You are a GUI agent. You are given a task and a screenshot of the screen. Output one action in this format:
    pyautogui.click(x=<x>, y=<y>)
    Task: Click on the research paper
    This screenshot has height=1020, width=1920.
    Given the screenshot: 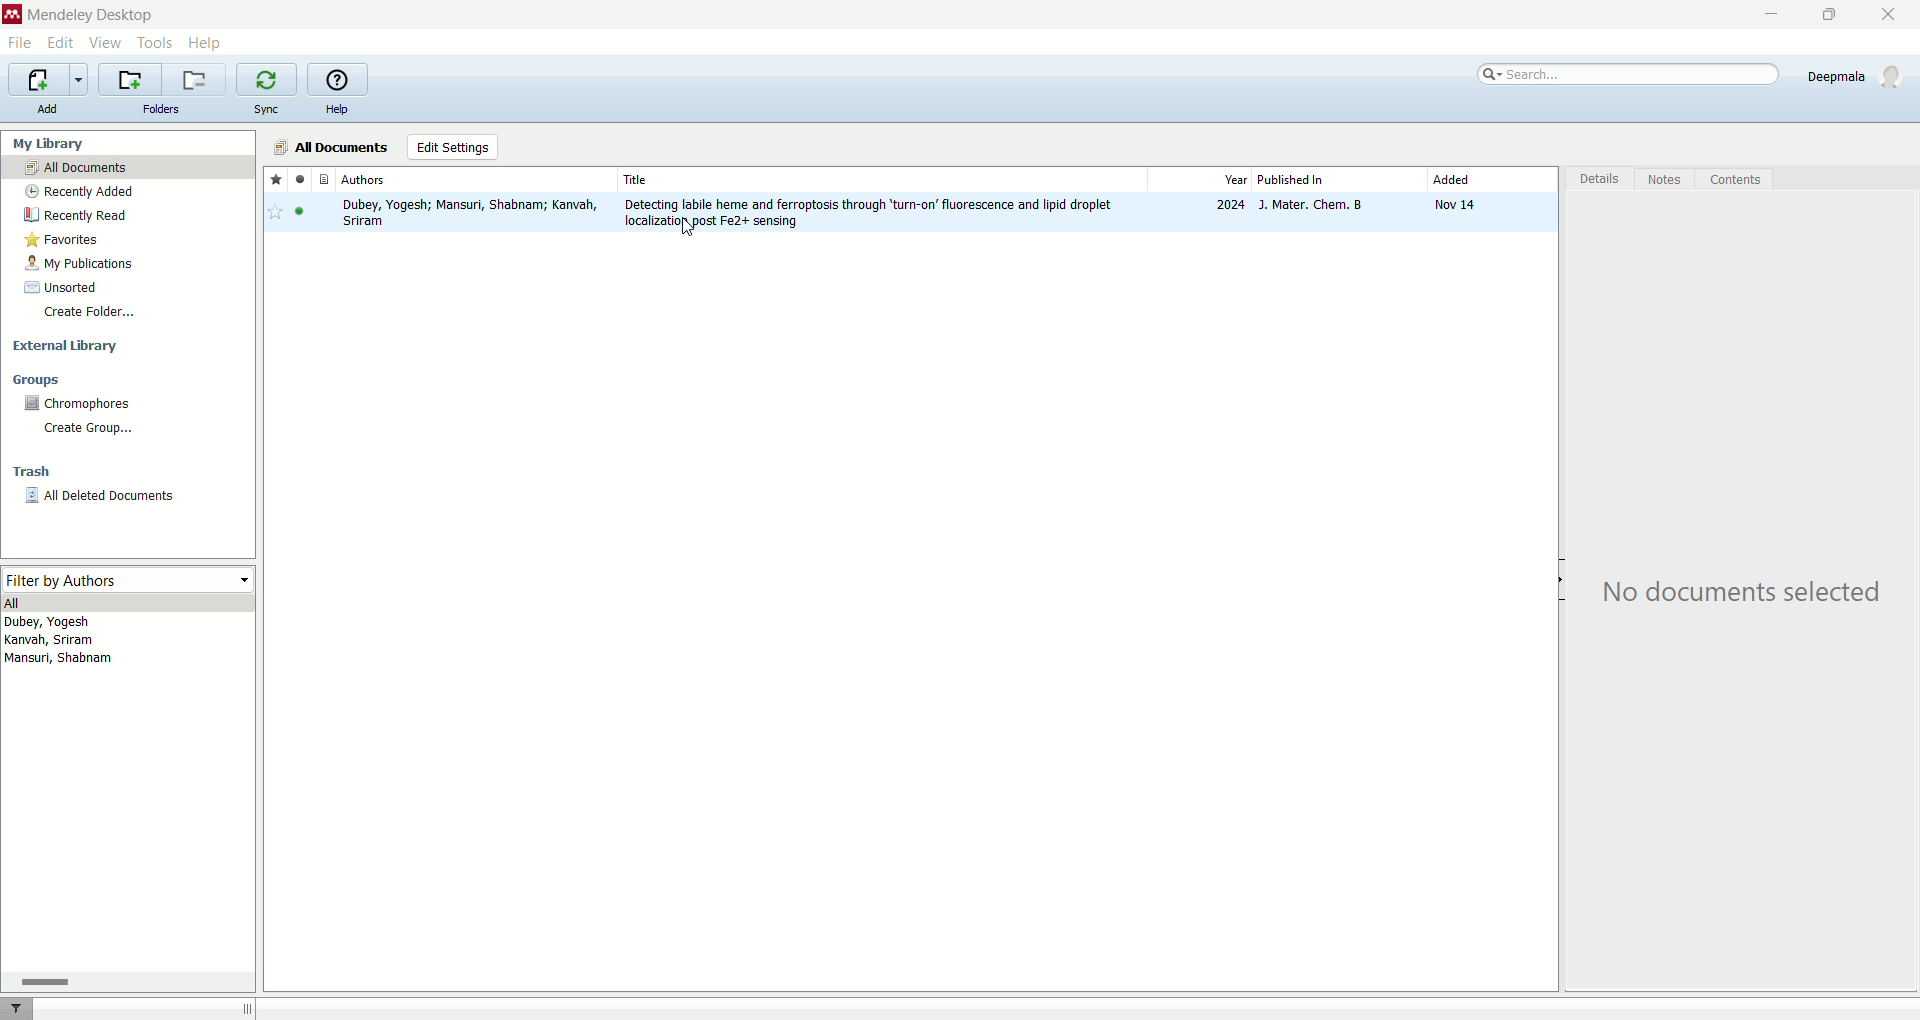 What is the action you would take?
    pyautogui.click(x=916, y=212)
    